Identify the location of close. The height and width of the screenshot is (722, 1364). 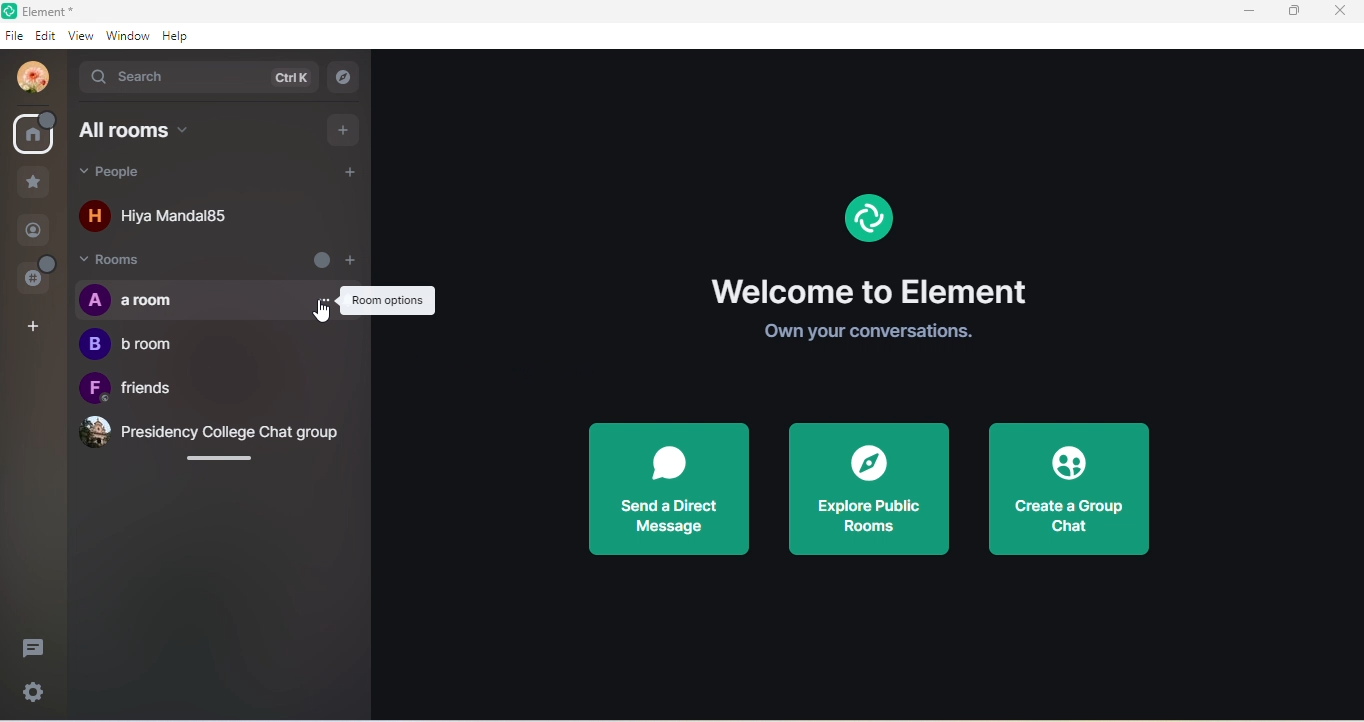
(1340, 11).